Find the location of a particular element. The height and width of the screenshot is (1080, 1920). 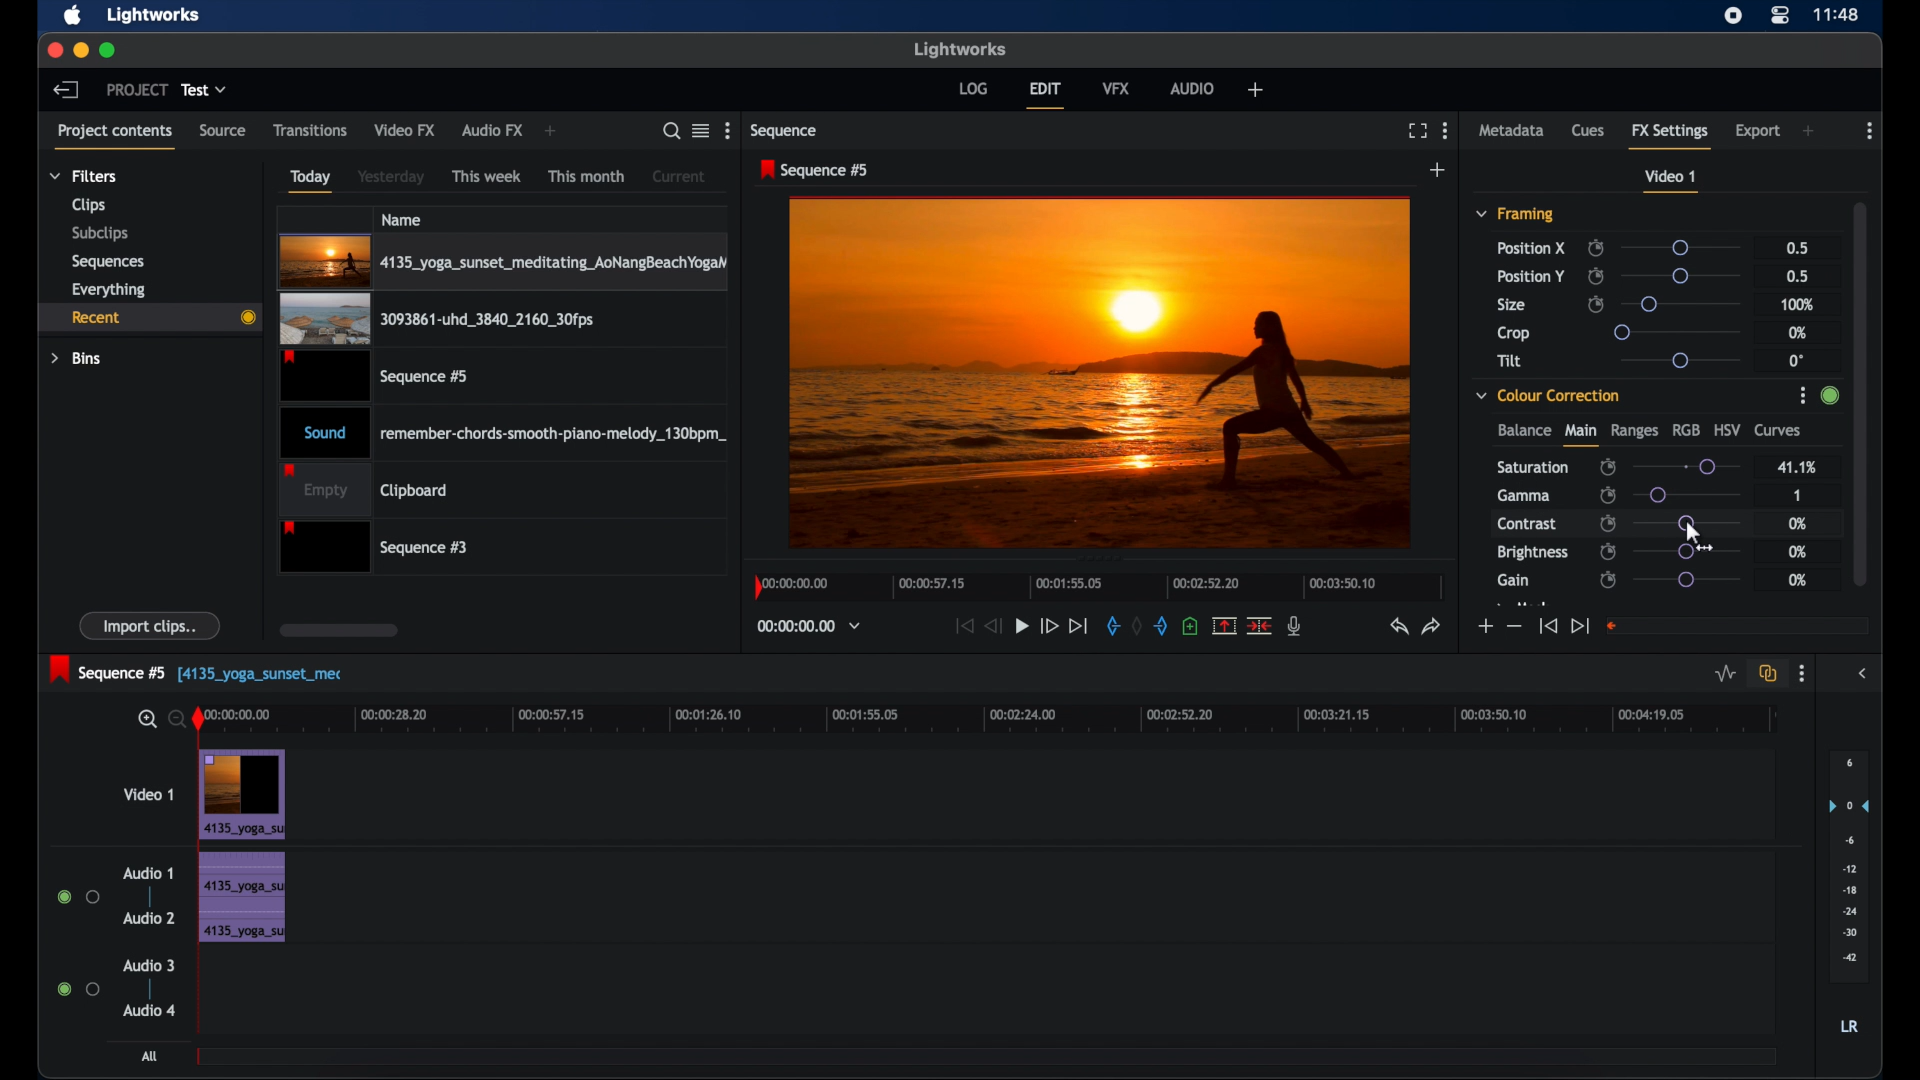

0% is located at coordinates (1799, 552).